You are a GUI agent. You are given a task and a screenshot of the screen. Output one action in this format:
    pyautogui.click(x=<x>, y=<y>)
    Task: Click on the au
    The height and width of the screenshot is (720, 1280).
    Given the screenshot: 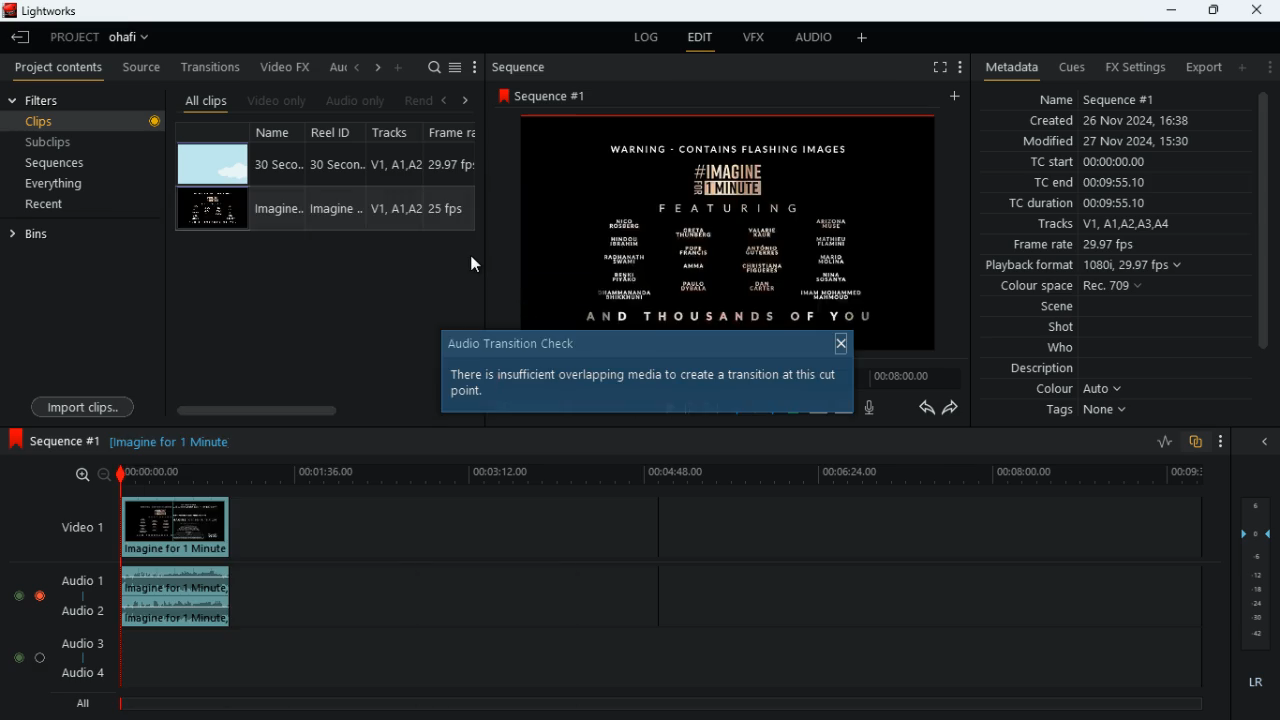 What is the action you would take?
    pyautogui.click(x=336, y=67)
    